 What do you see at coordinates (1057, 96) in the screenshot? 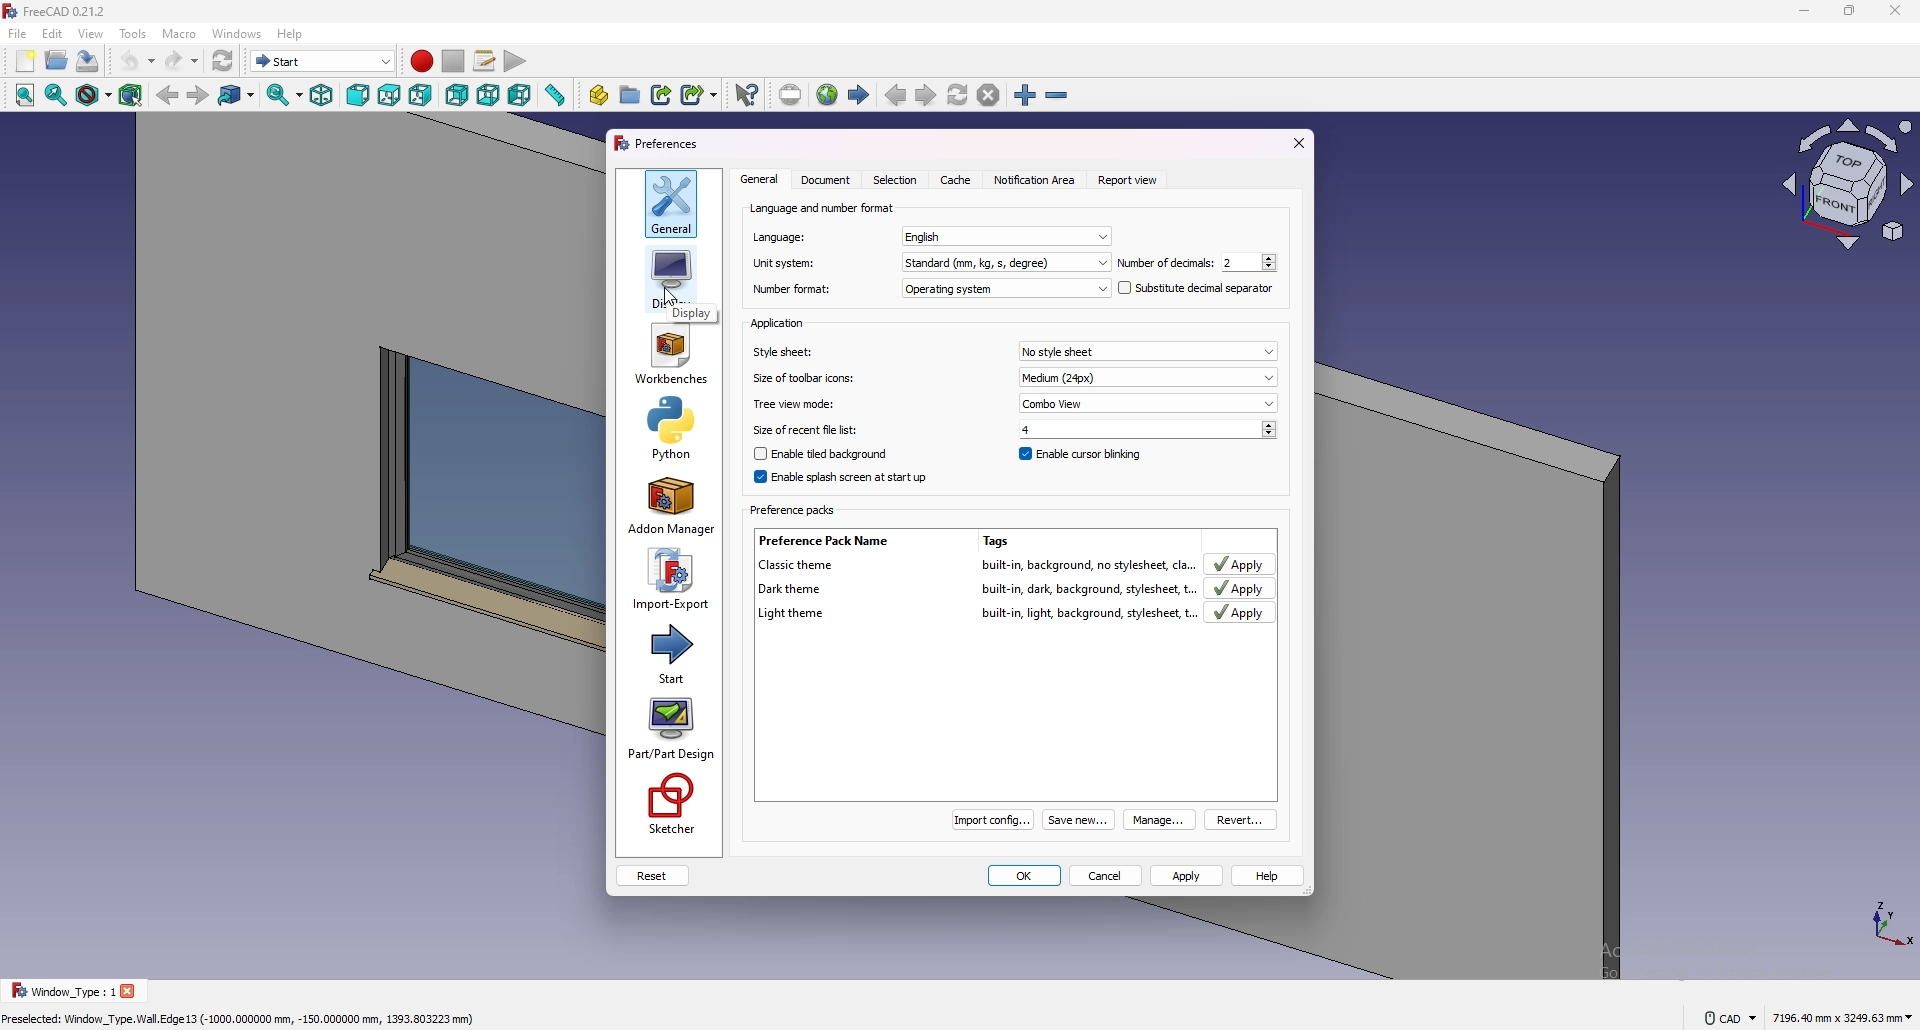
I see `zoom out` at bounding box center [1057, 96].